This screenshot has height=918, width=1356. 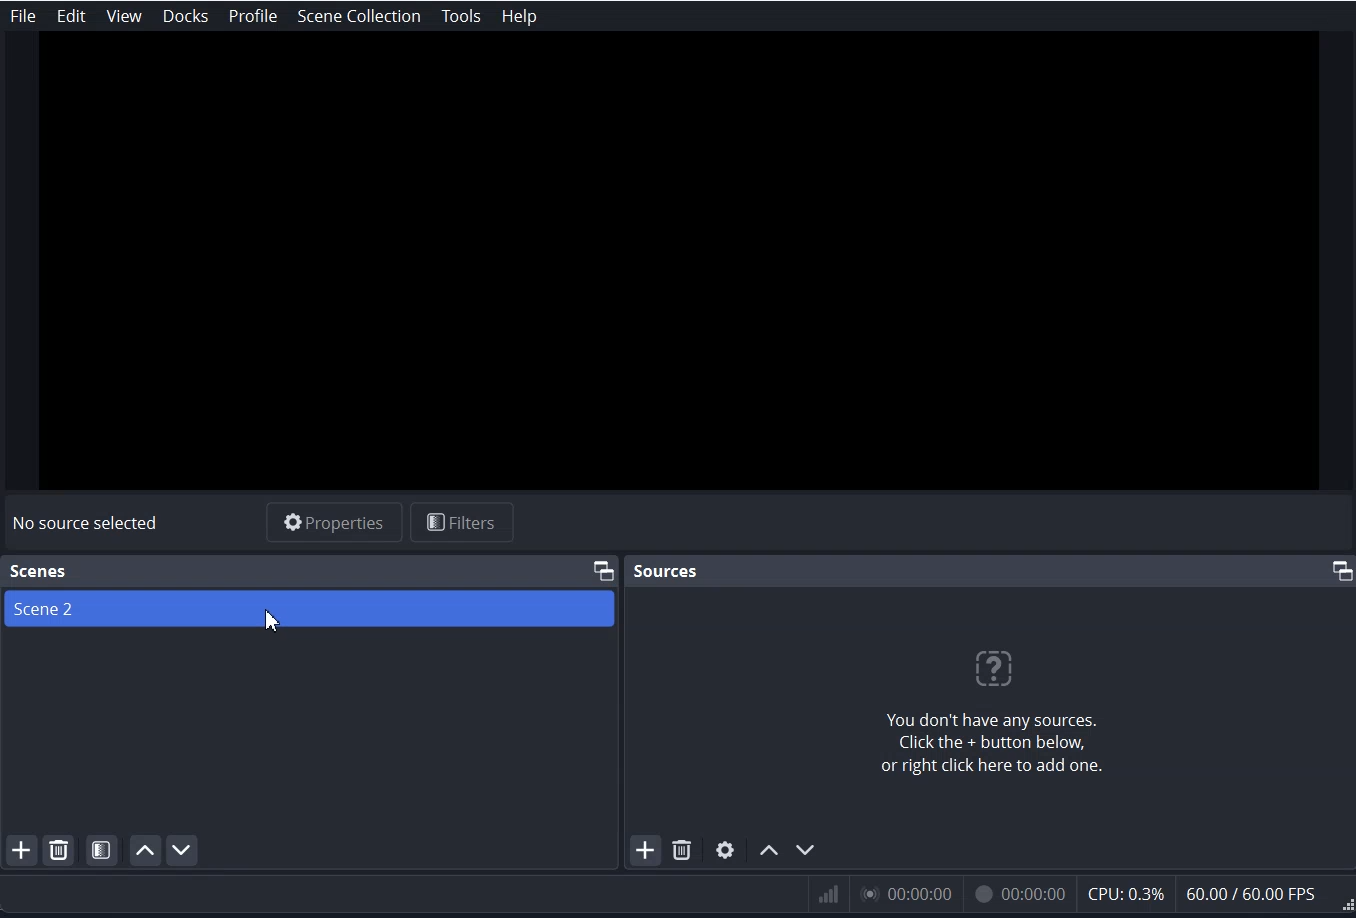 I want to click on View, so click(x=123, y=16).